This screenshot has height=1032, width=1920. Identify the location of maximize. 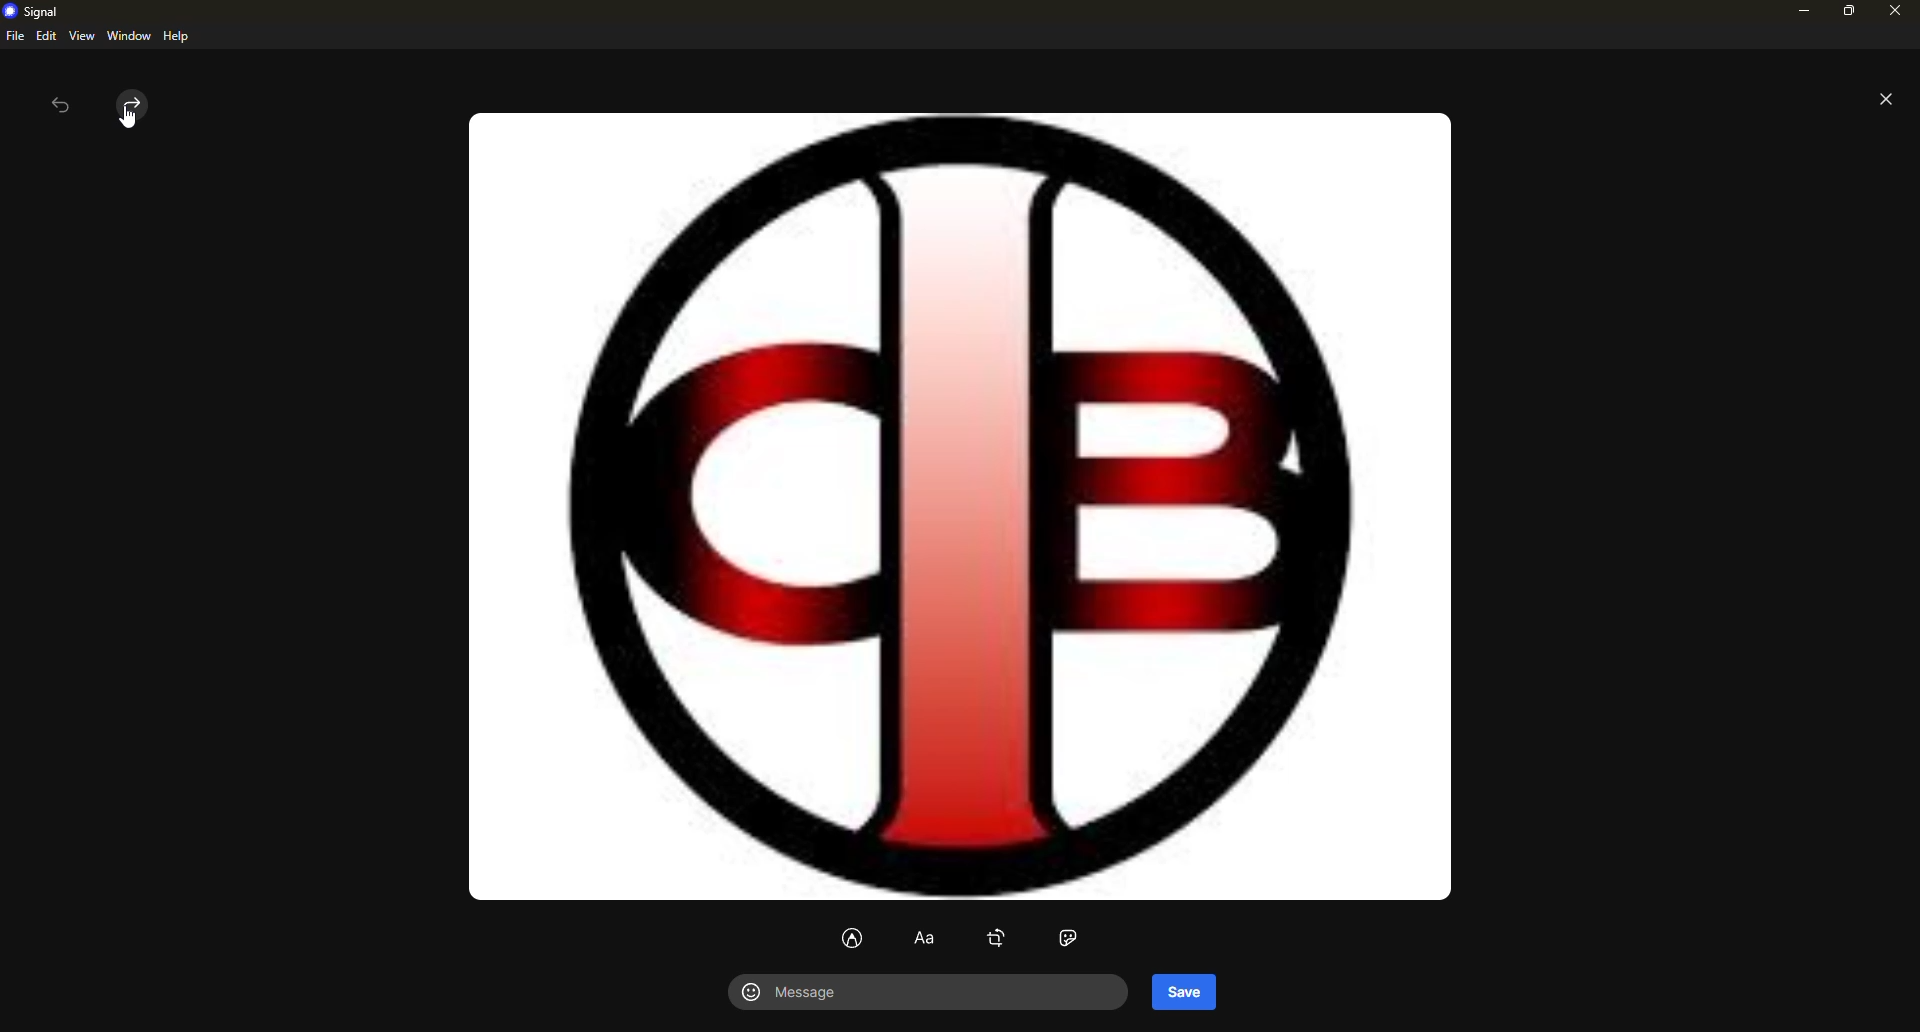
(1846, 15).